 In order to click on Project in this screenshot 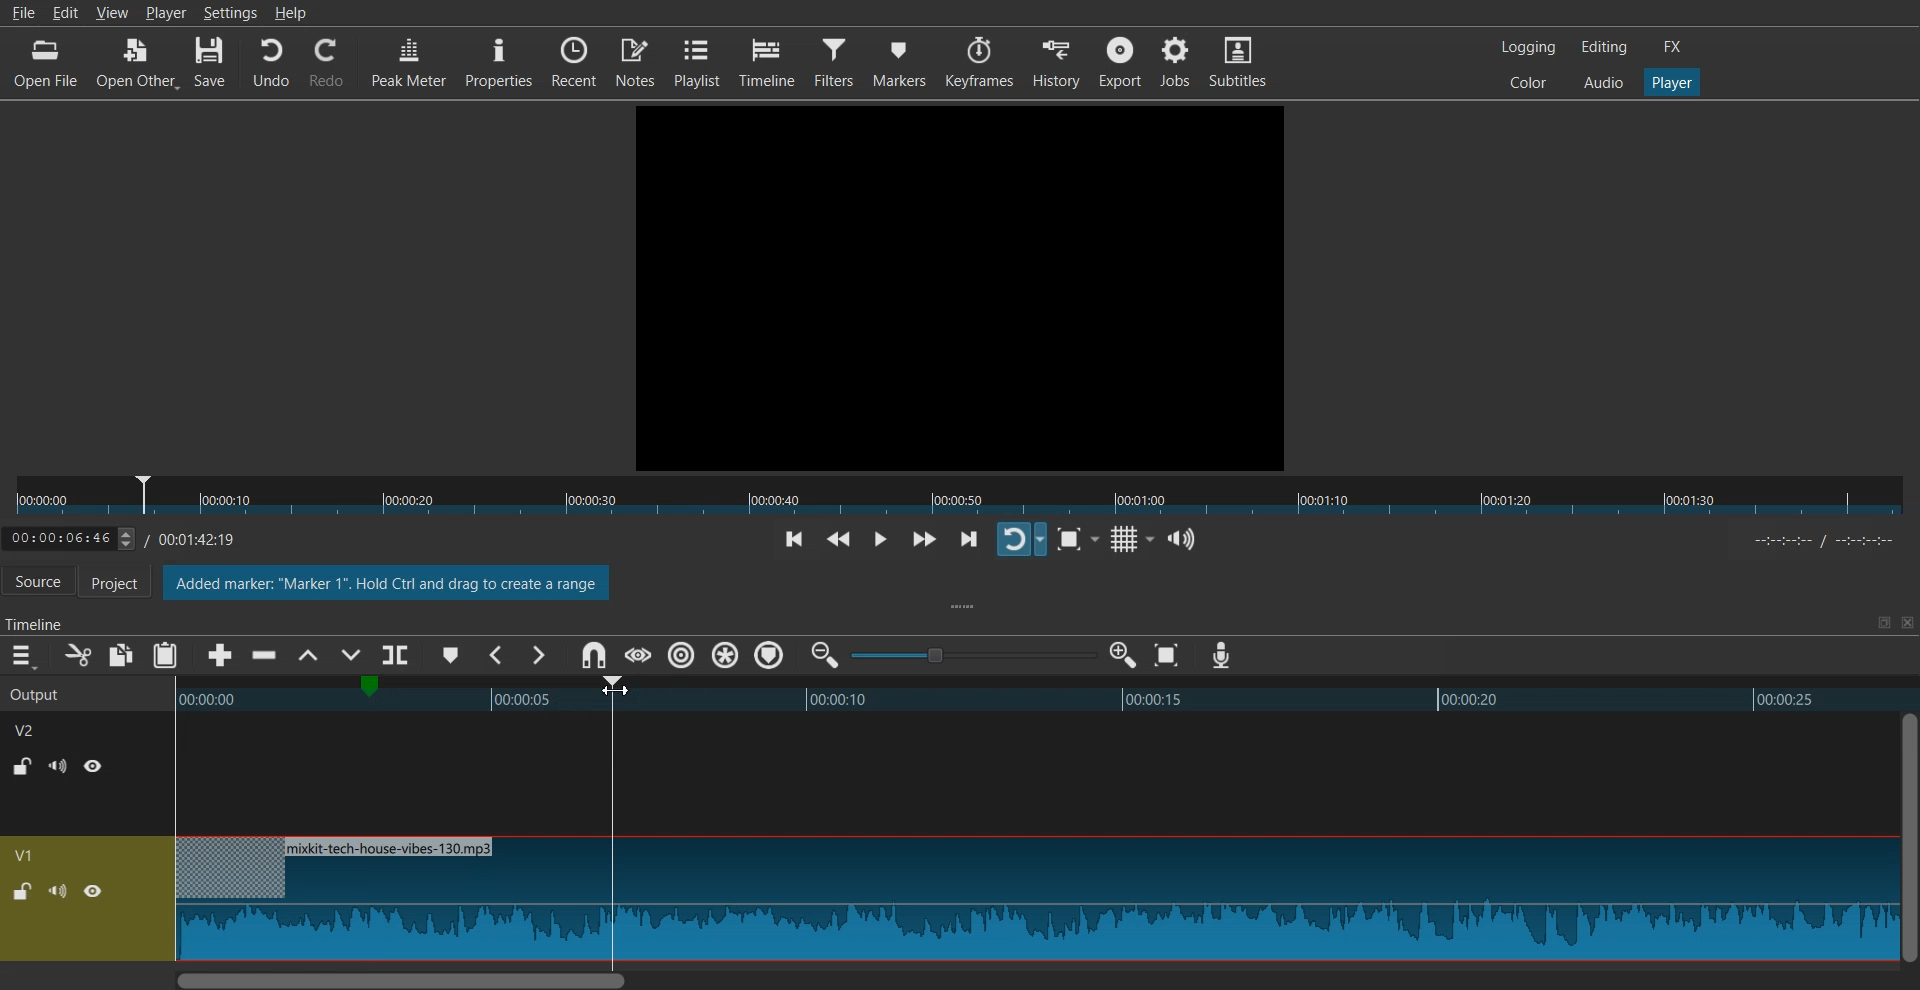, I will do `click(125, 584)`.